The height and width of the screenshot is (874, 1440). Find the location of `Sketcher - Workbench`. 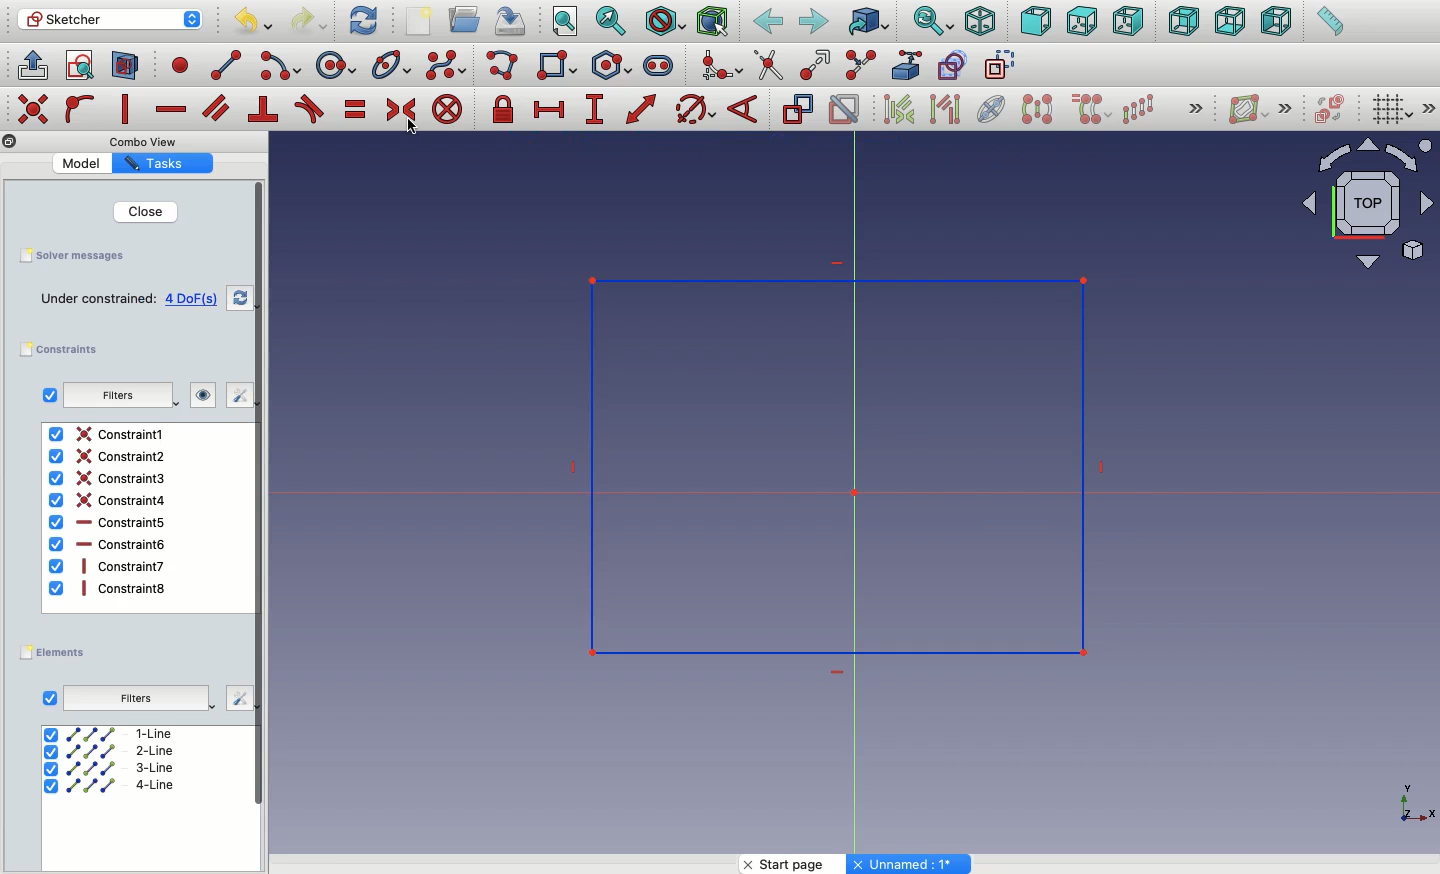

Sketcher - Workbench is located at coordinates (109, 19).